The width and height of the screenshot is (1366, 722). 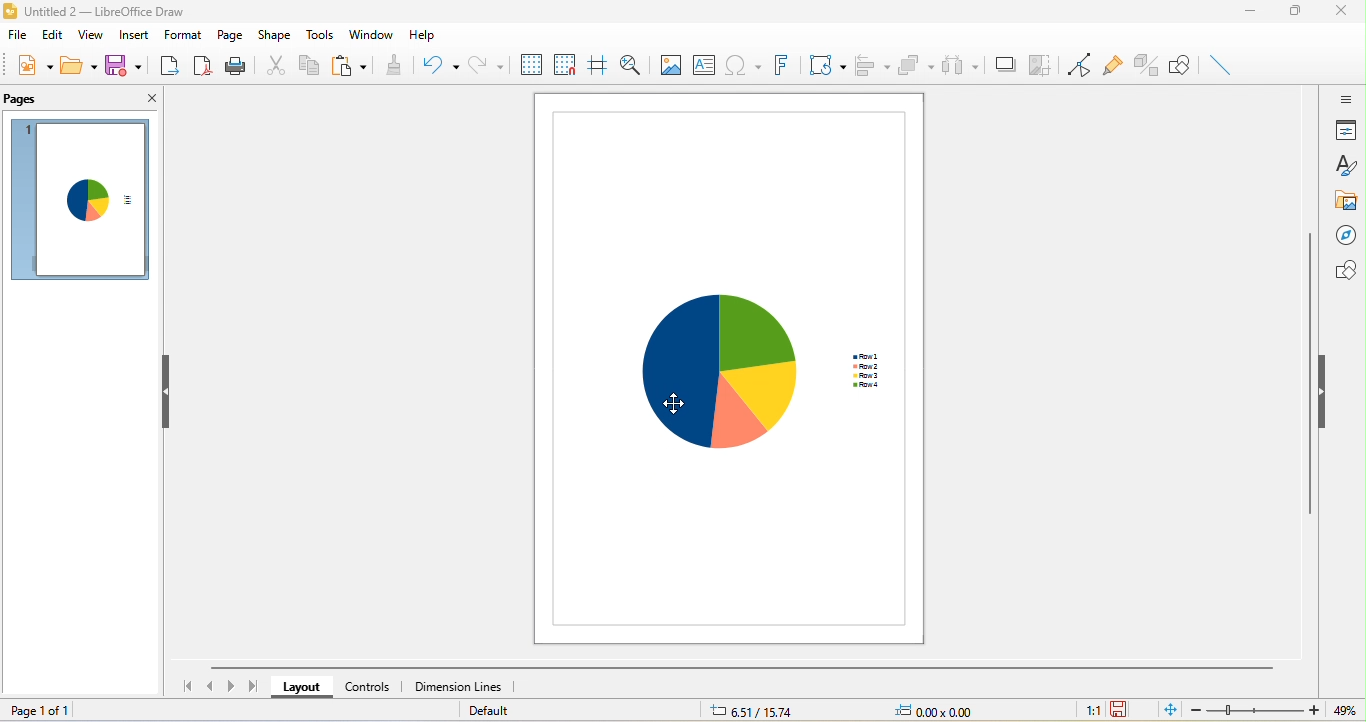 What do you see at coordinates (683, 403) in the screenshot?
I see `cursor ` at bounding box center [683, 403].